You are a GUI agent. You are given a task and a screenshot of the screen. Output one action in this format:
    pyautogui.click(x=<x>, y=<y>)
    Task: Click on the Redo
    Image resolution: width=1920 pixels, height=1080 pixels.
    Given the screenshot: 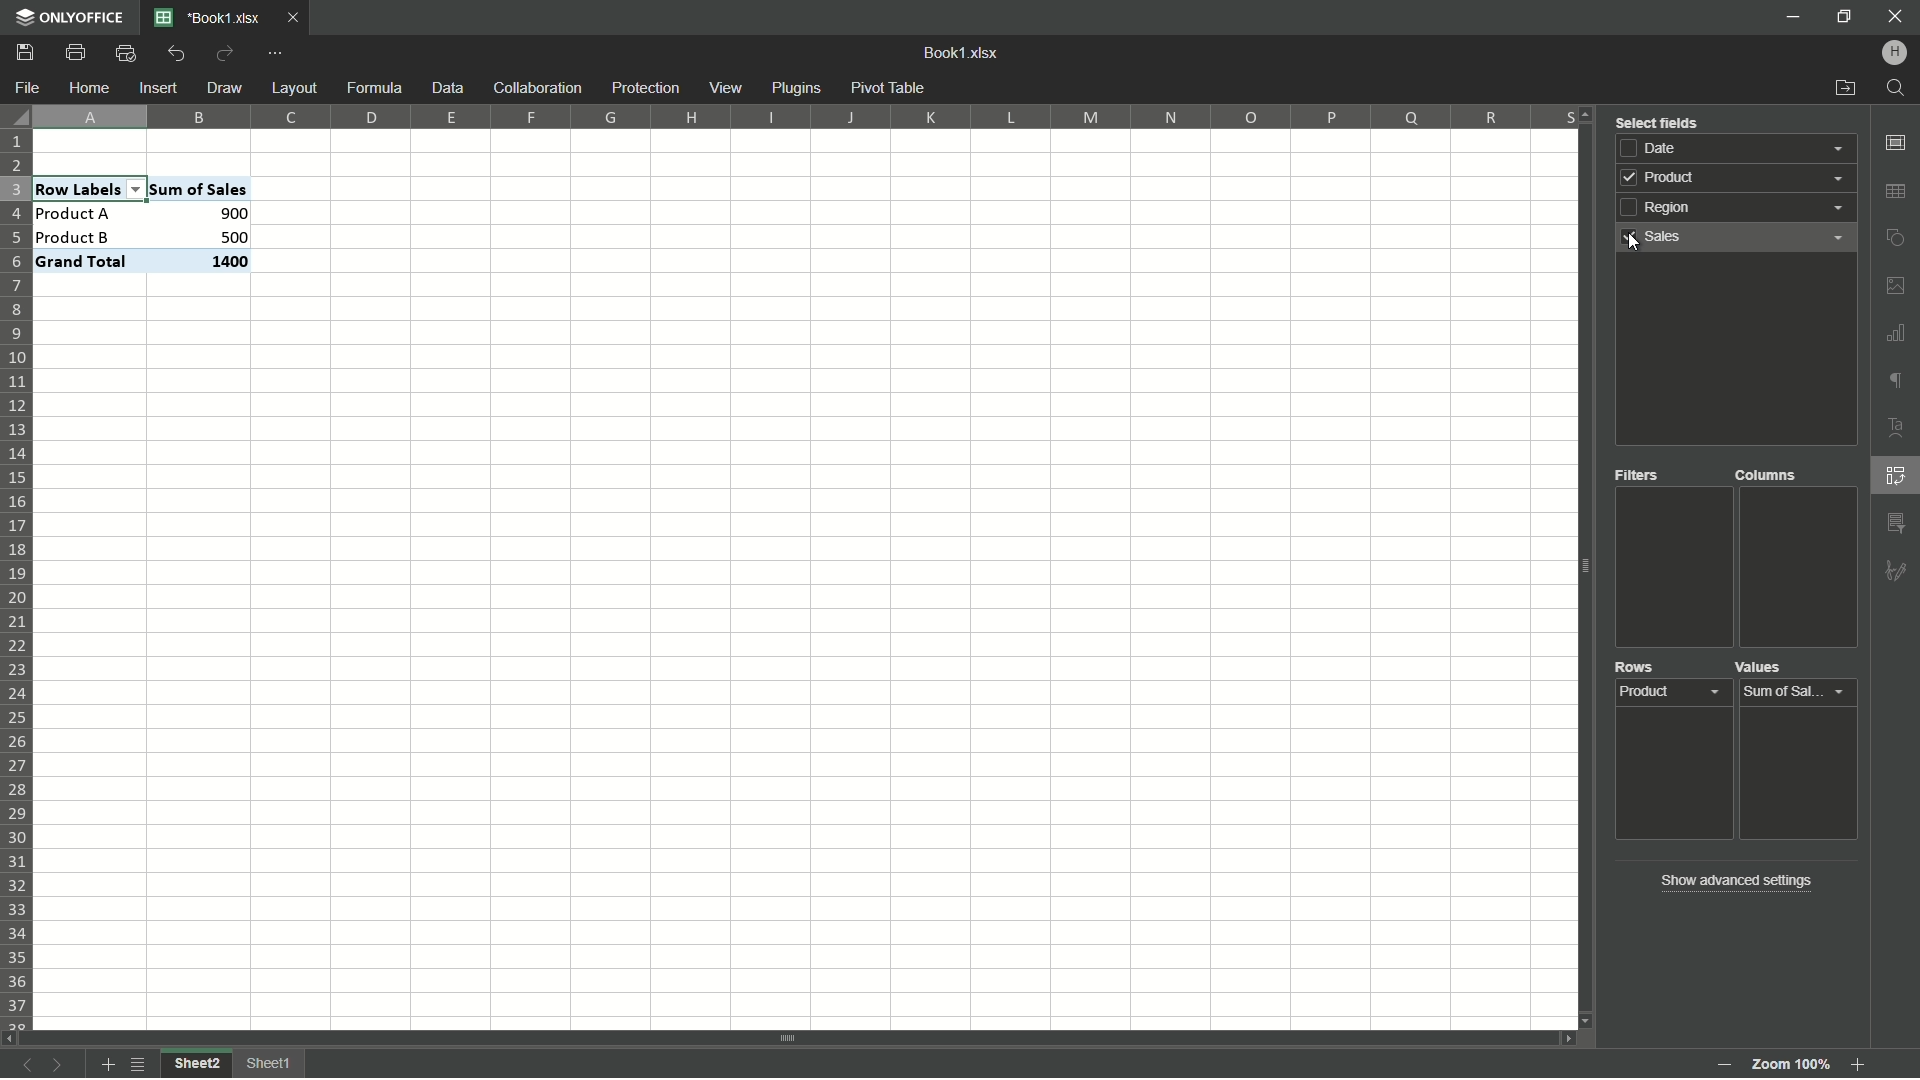 What is the action you would take?
    pyautogui.click(x=226, y=52)
    